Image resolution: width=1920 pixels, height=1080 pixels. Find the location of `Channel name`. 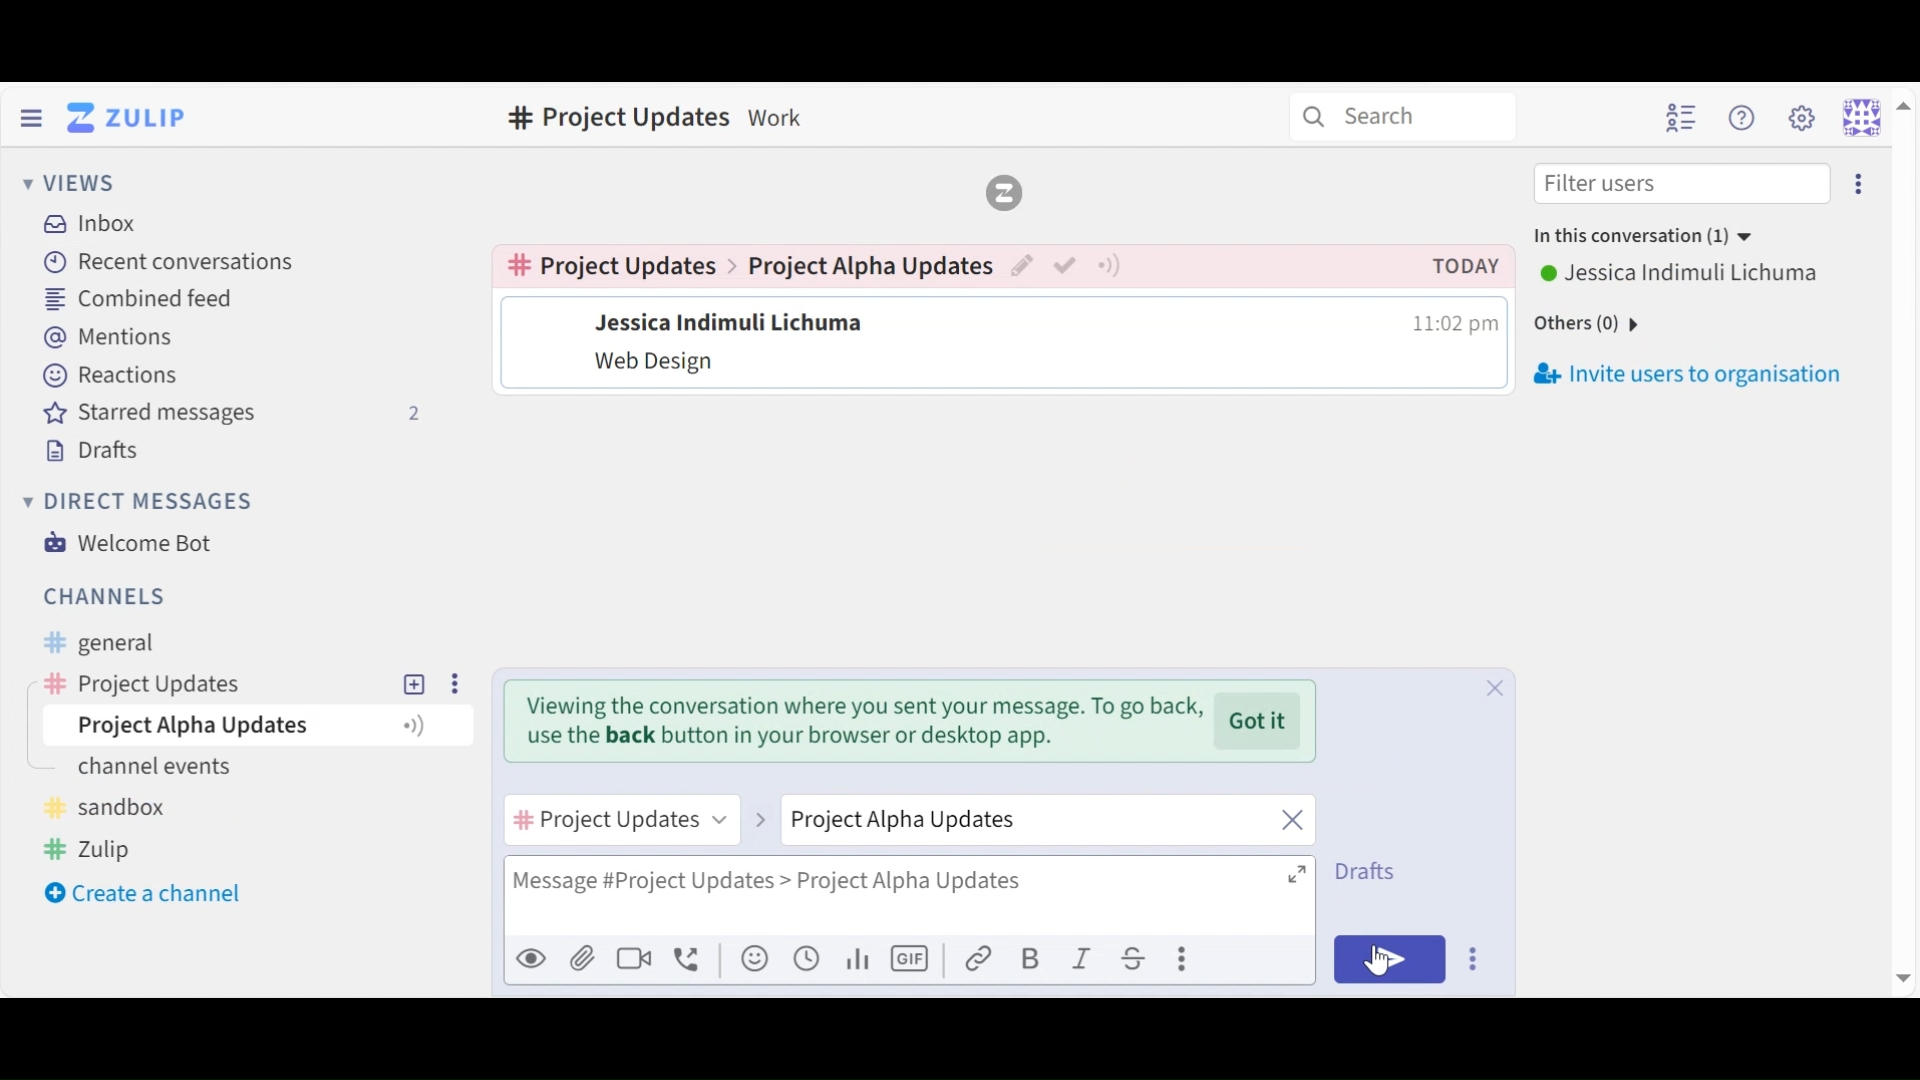

Channel name is located at coordinates (620, 823).